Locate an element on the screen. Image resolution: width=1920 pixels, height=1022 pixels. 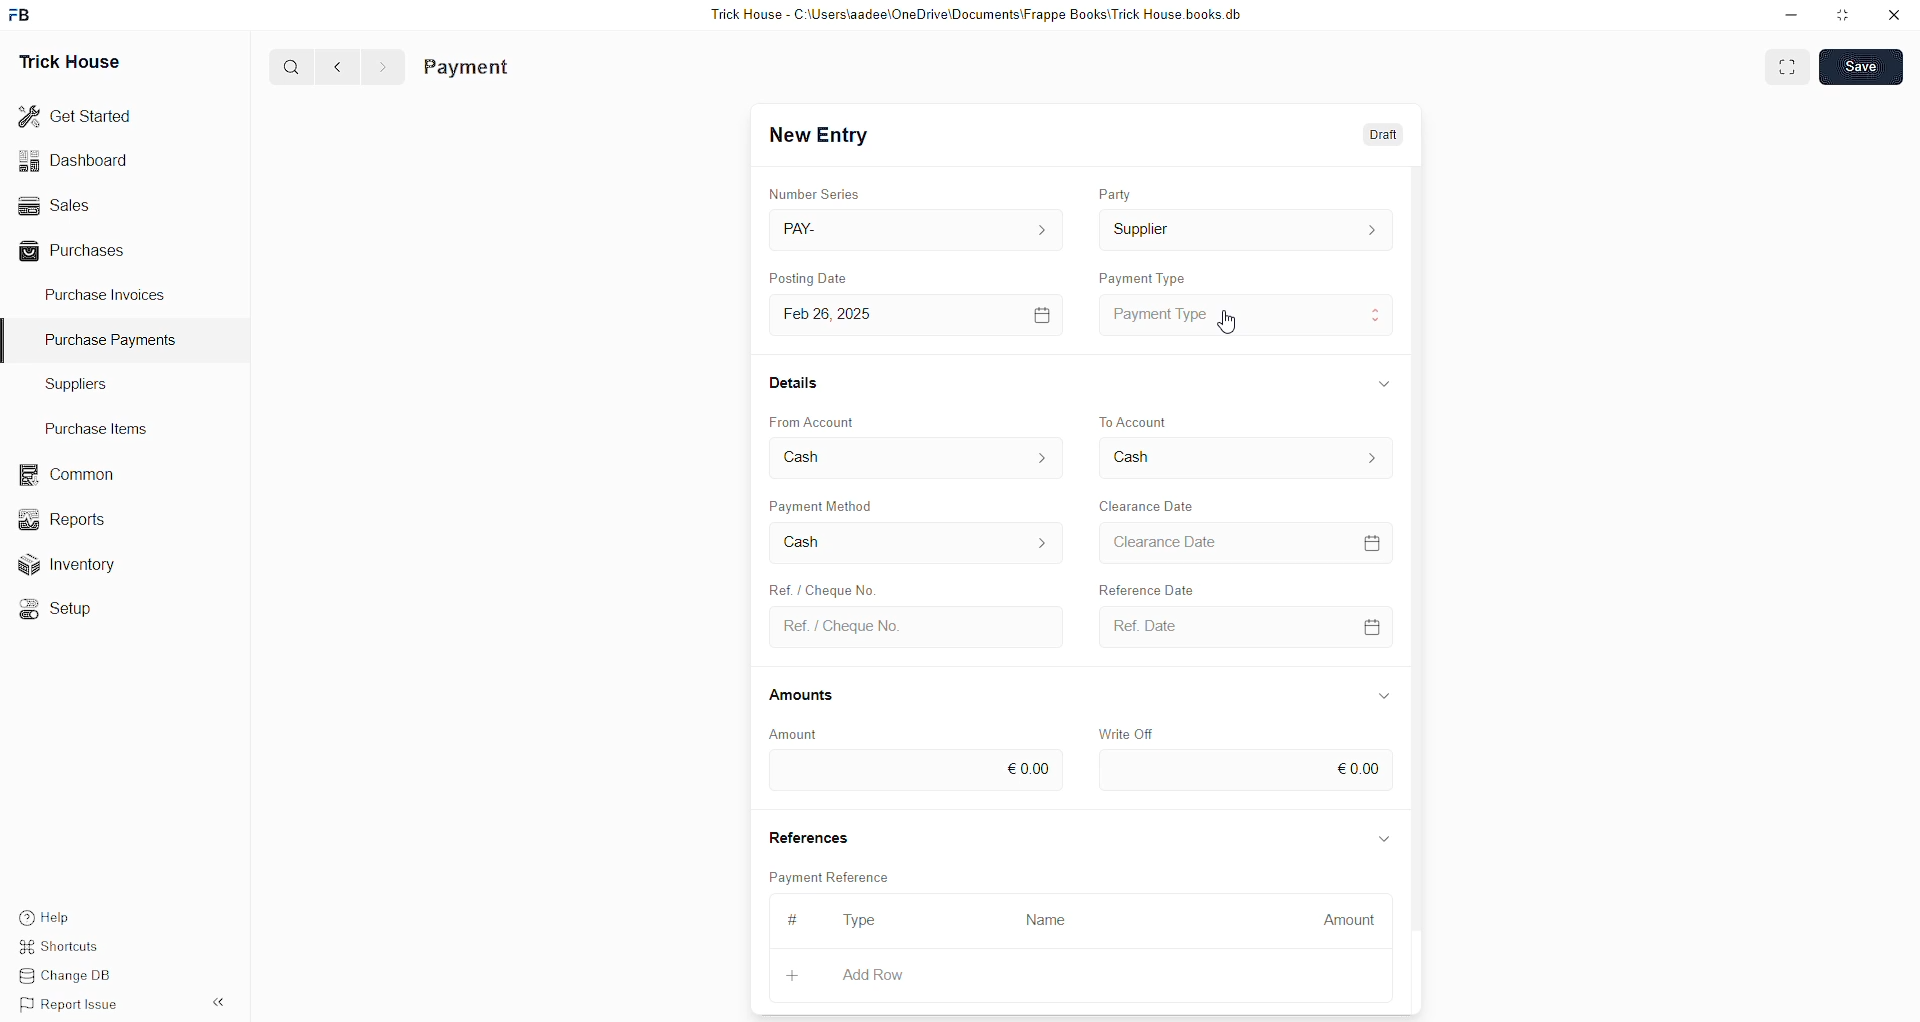
Posting Date is located at coordinates (823, 275).